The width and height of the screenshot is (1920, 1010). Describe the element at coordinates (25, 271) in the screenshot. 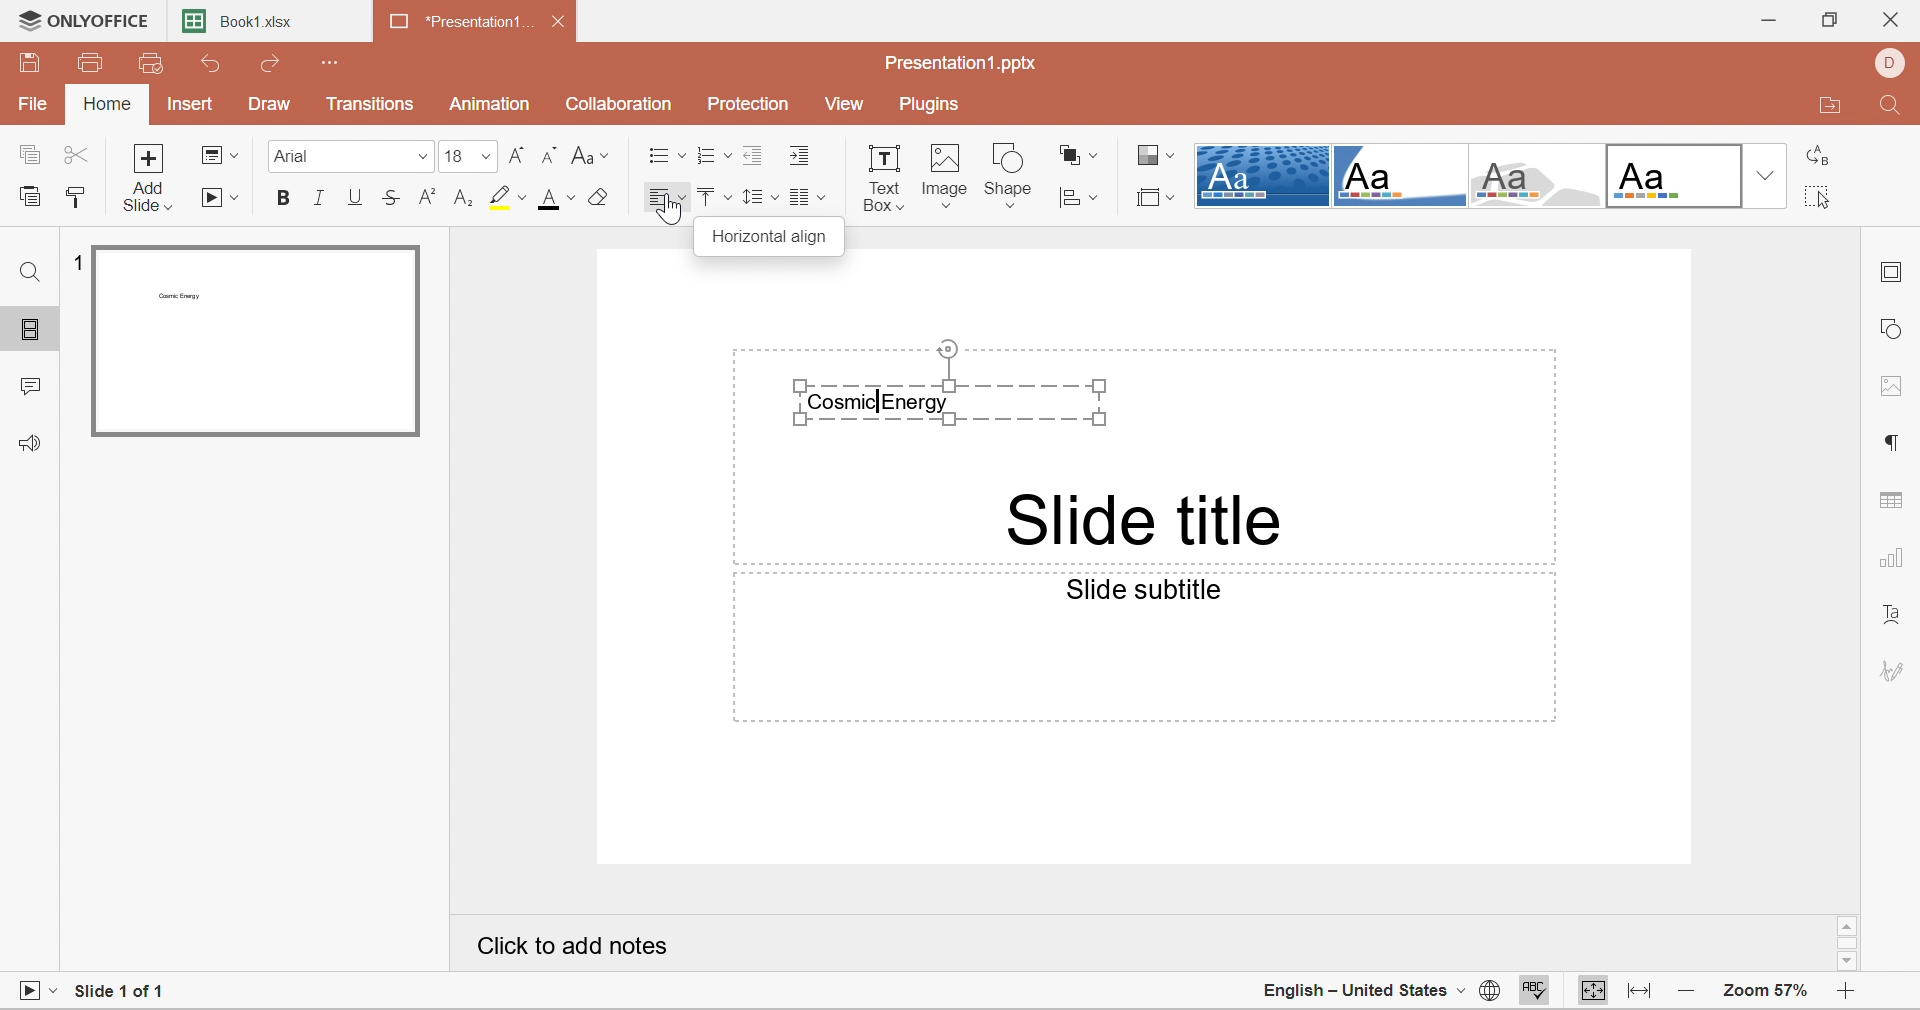

I see `Find` at that location.